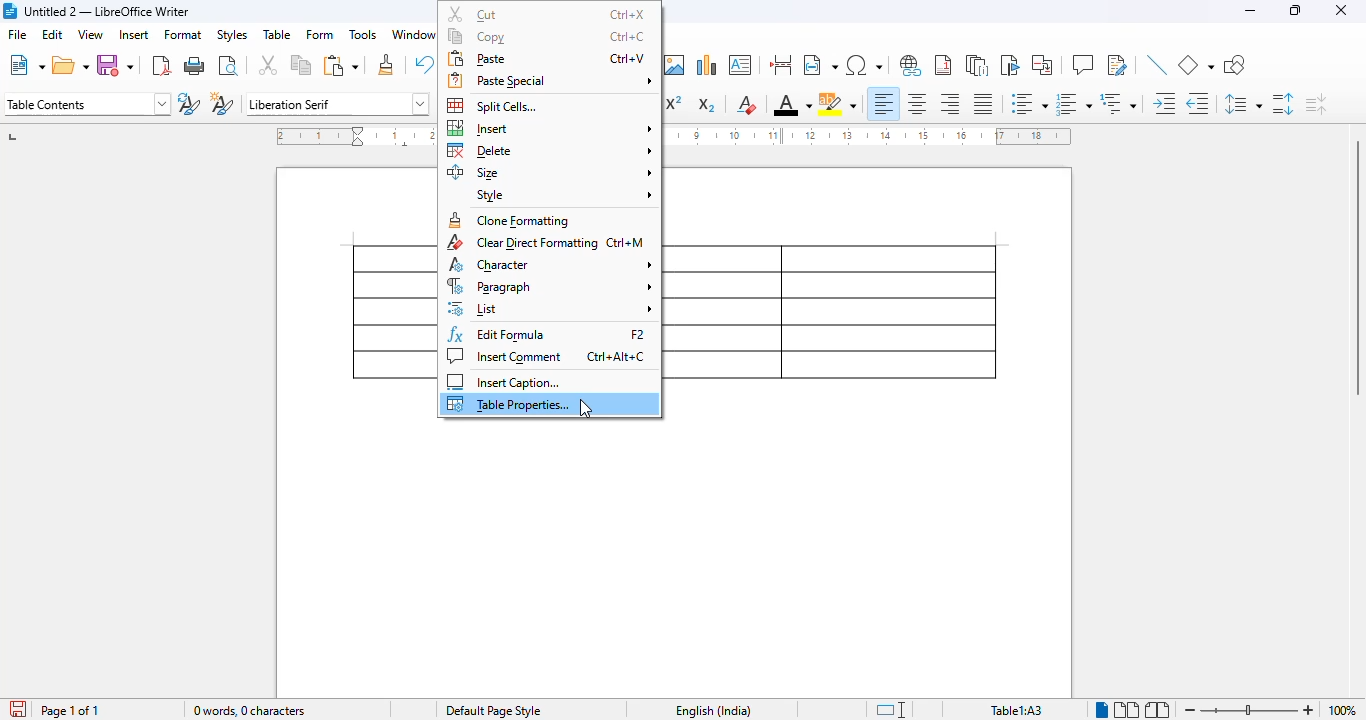 The width and height of the screenshot is (1366, 720). Describe the element at coordinates (495, 105) in the screenshot. I see `split cells` at that location.